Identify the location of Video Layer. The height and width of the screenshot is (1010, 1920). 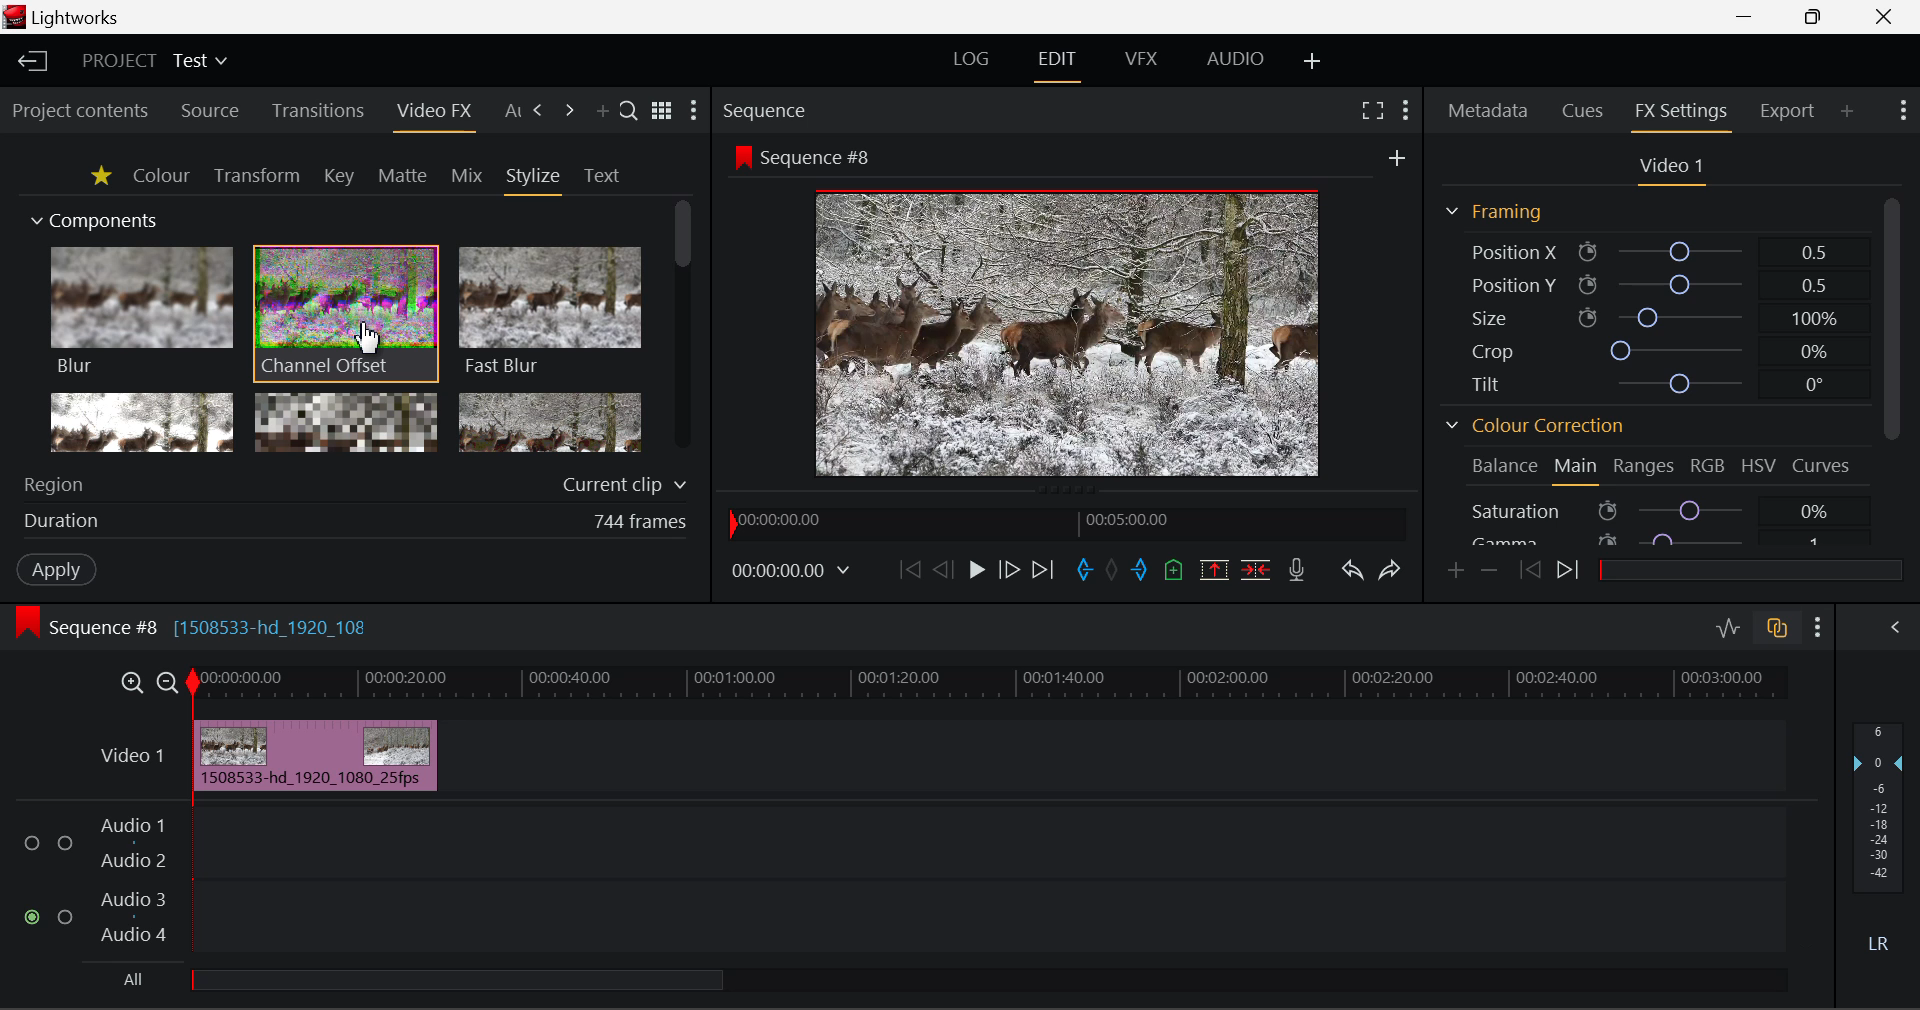
(134, 760).